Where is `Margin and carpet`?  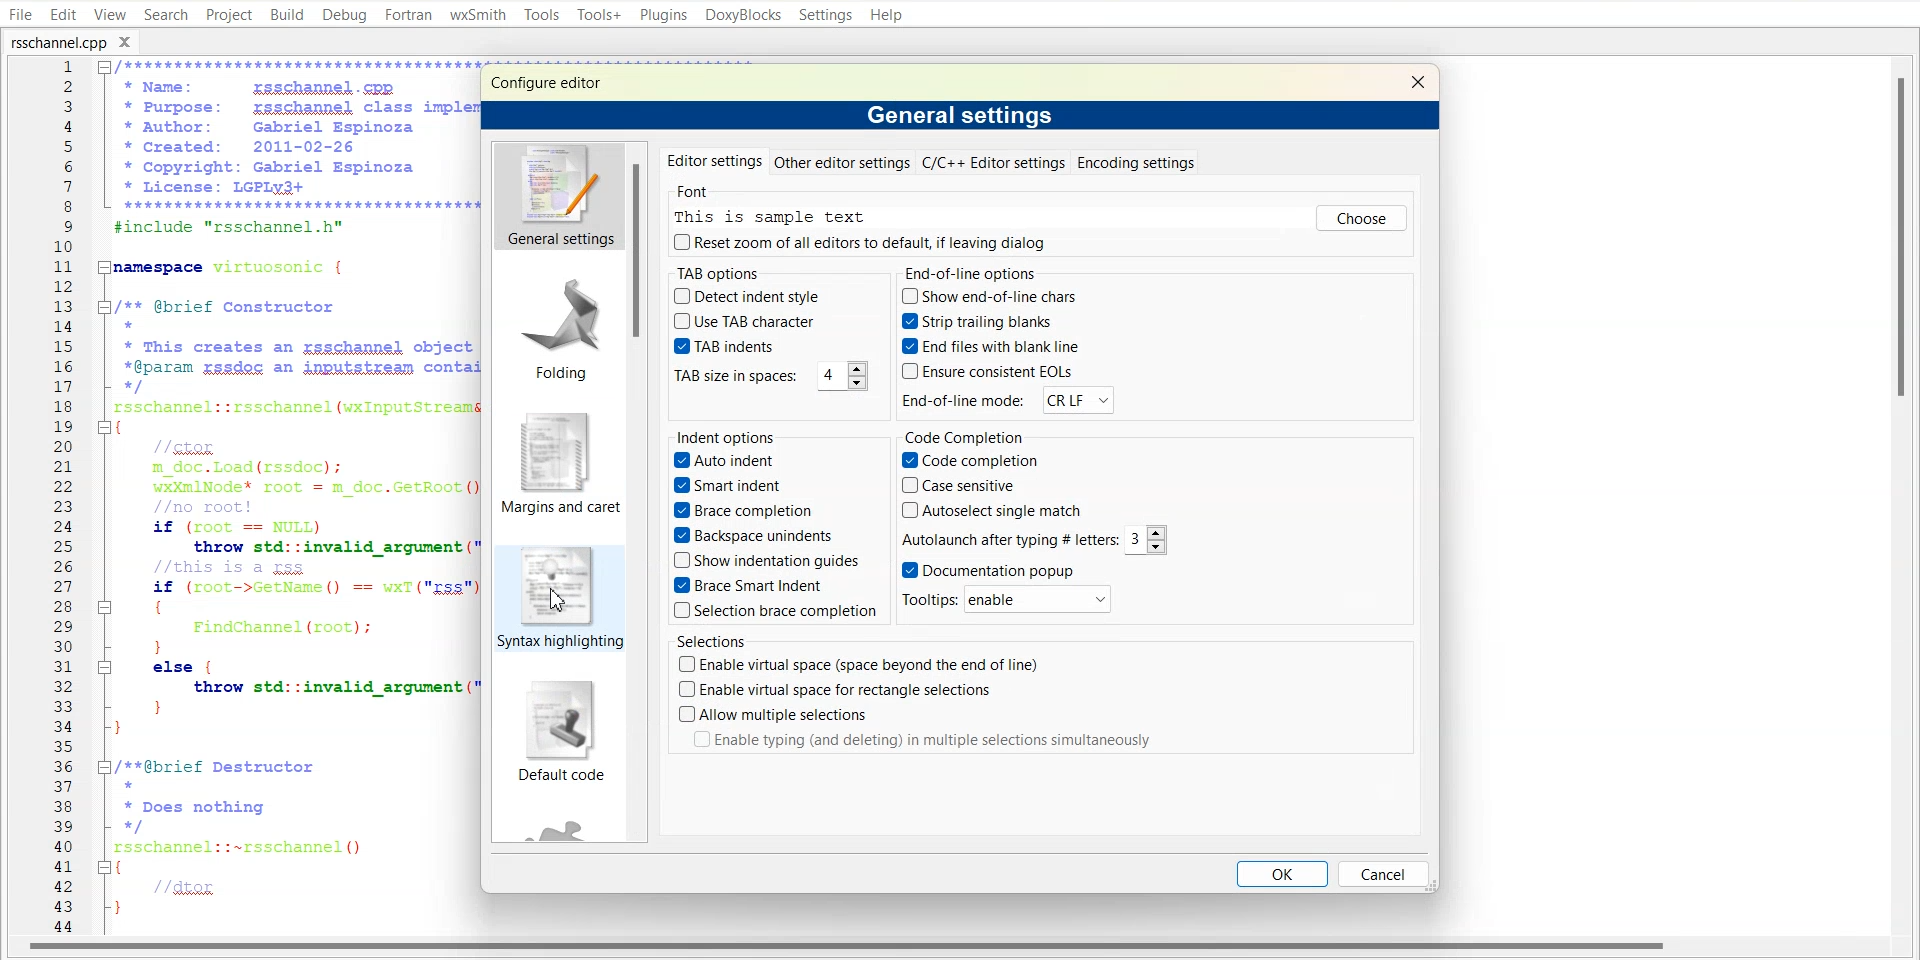
Margin and carpet is located at coordinates (554, 463).